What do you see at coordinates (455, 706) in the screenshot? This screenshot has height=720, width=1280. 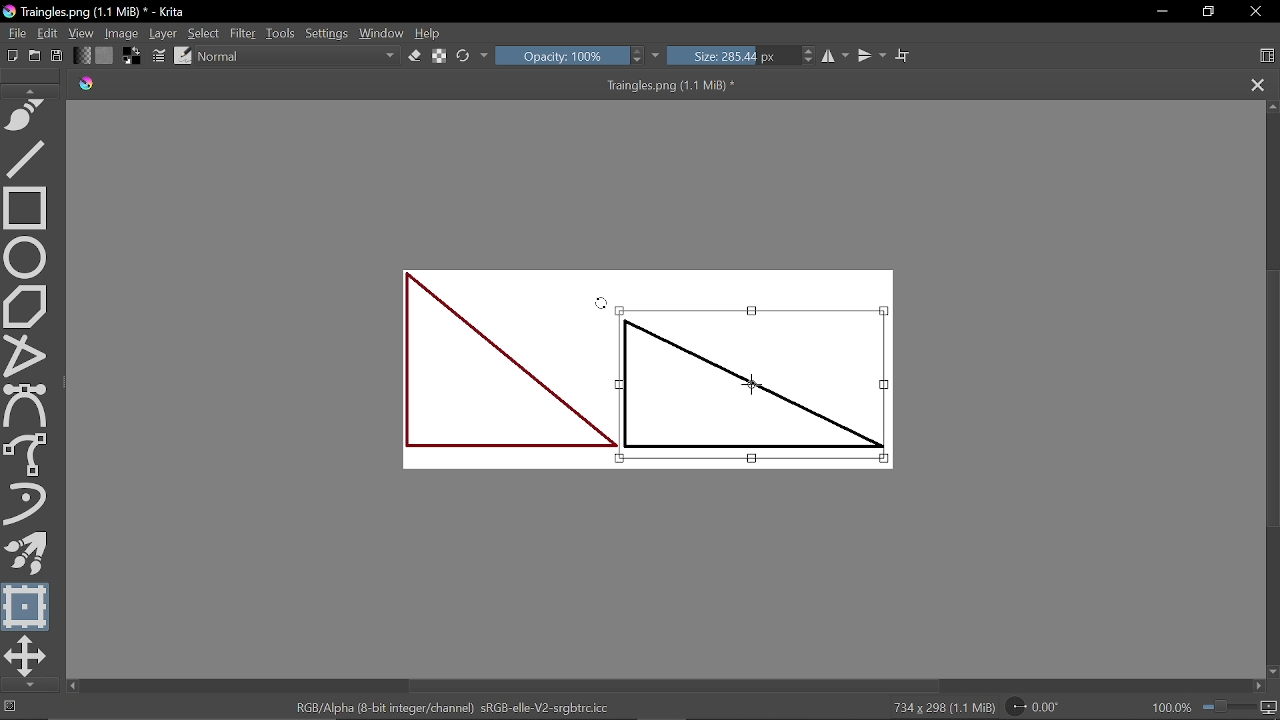 I see `RGB/Alpha (8-bit integer/channel) sRGB-elle-V2-srgbtrc.icc` at bounding box center [455, 706].